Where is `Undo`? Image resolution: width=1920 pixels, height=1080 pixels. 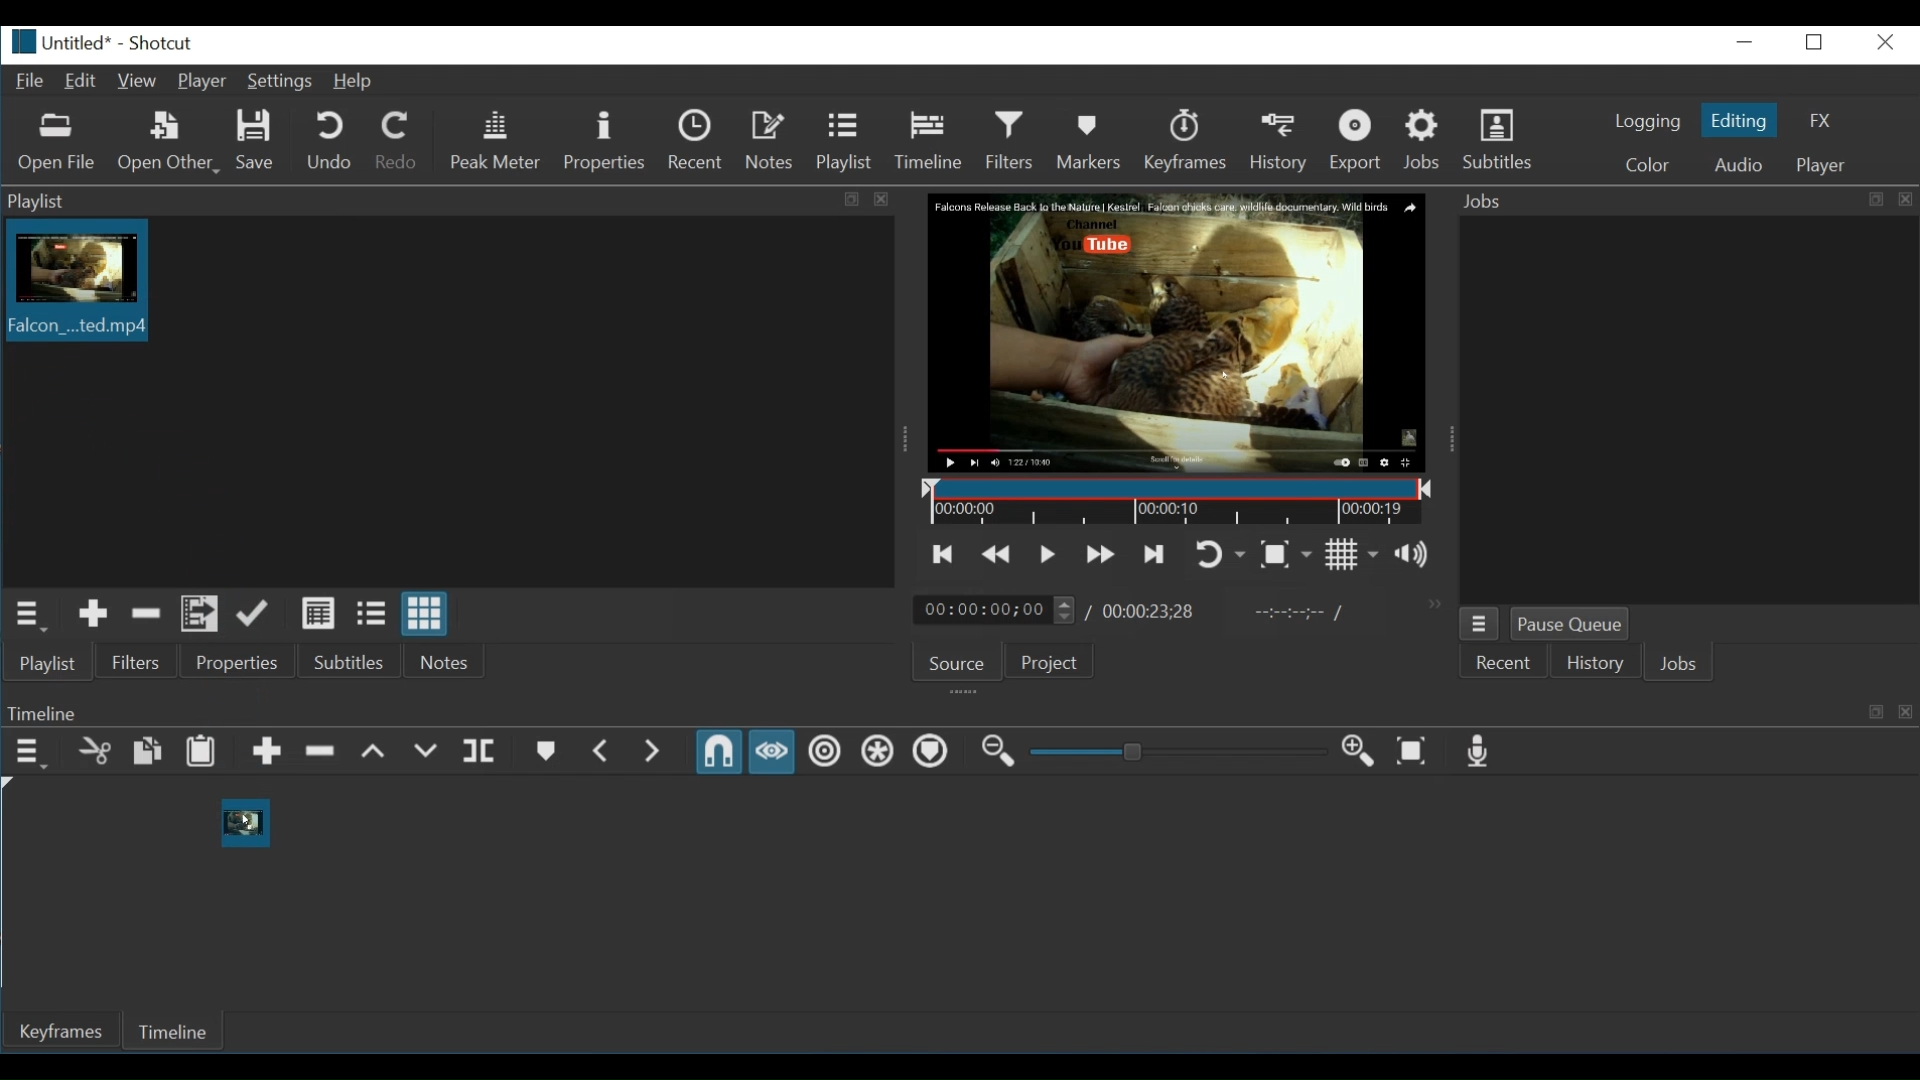
Undo is located at coordinates (332, 140).